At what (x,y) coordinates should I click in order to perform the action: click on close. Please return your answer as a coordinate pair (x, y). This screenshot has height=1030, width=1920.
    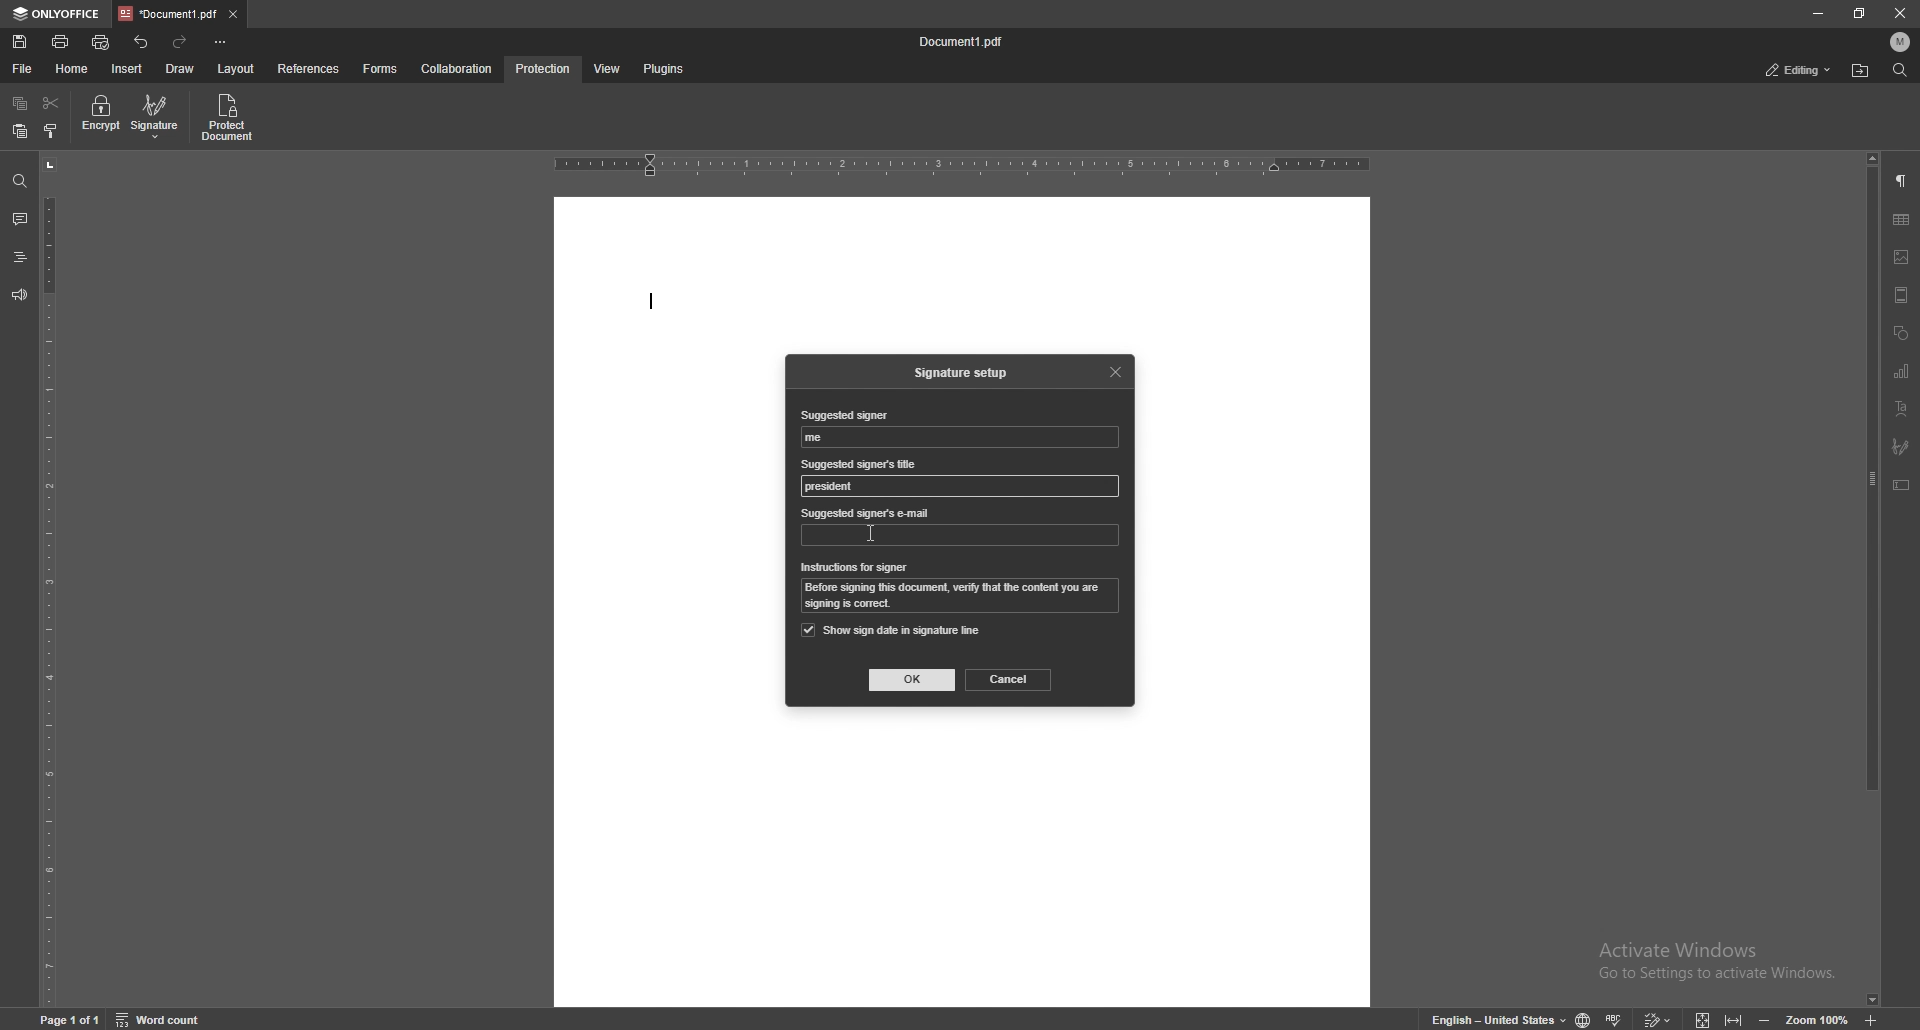
    Looking at the image, I should click on (1901, 15).